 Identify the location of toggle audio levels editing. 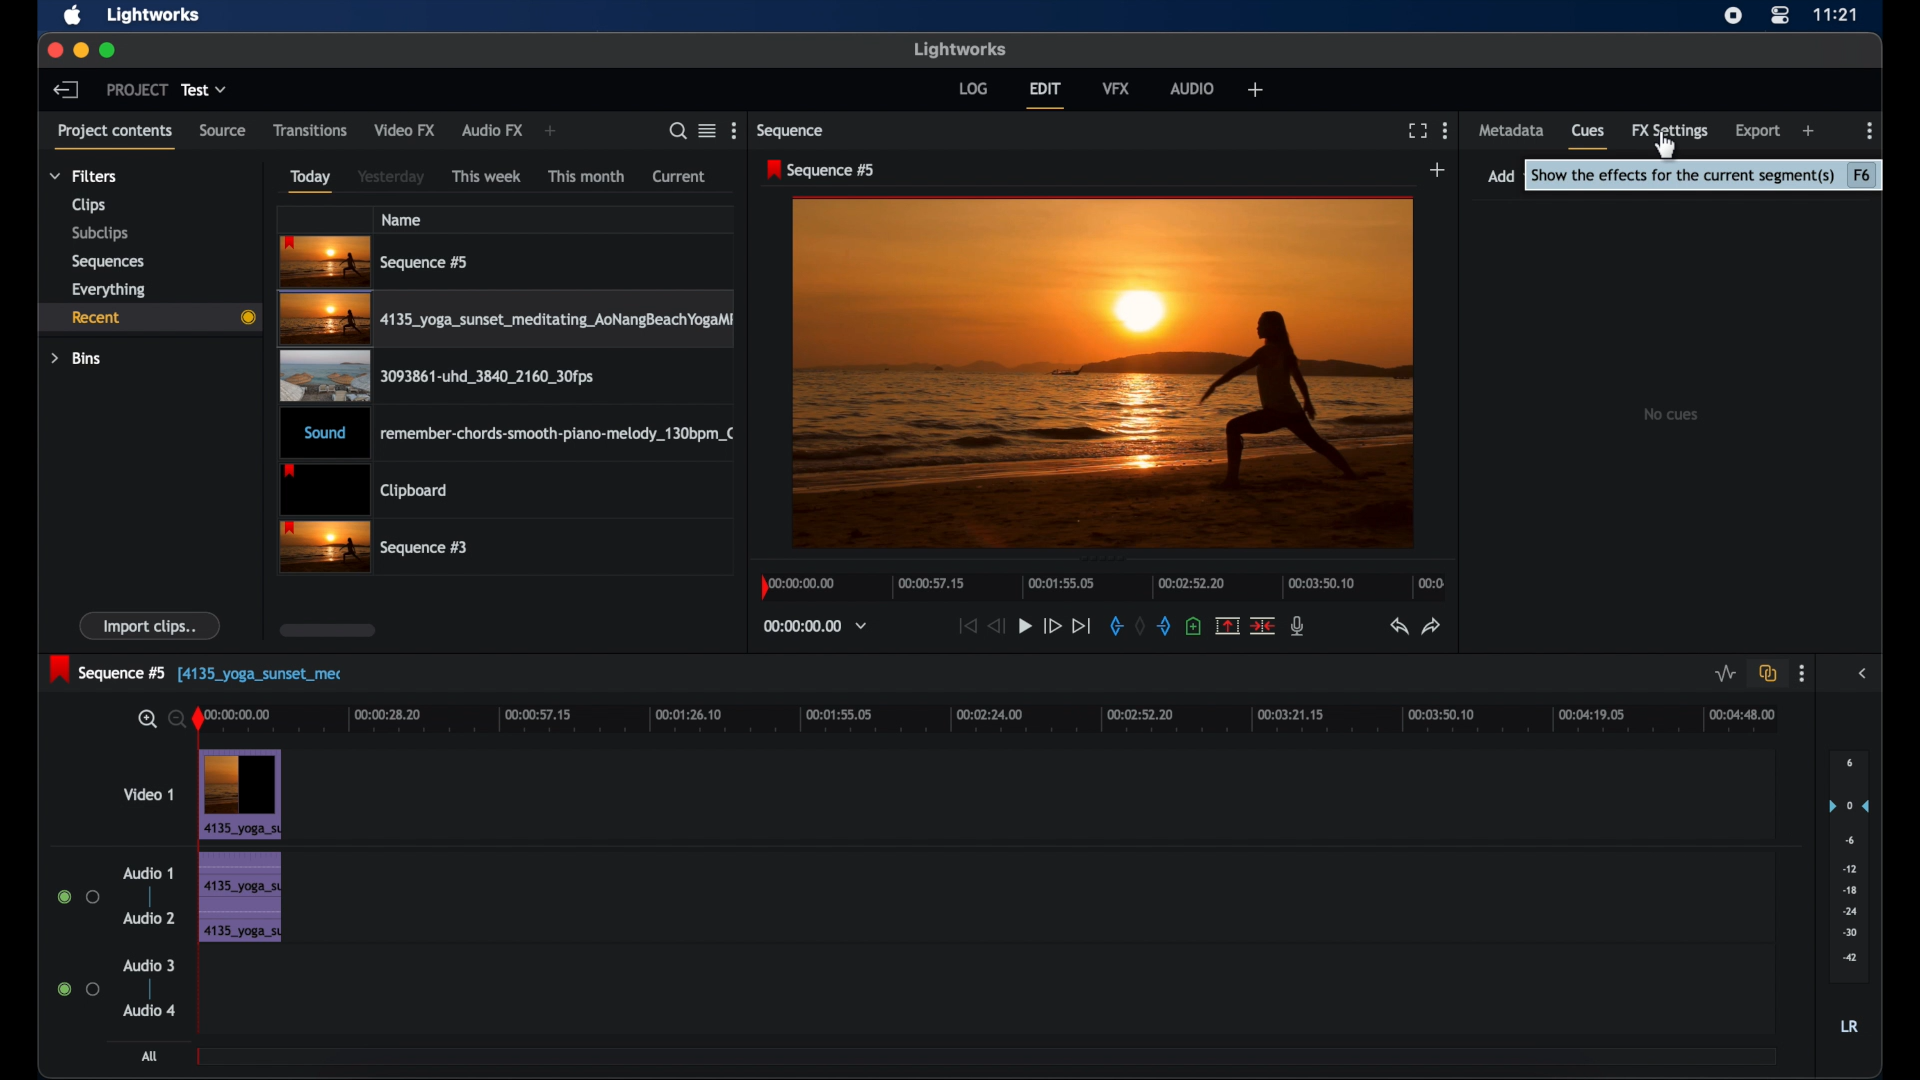
(1726, 674).